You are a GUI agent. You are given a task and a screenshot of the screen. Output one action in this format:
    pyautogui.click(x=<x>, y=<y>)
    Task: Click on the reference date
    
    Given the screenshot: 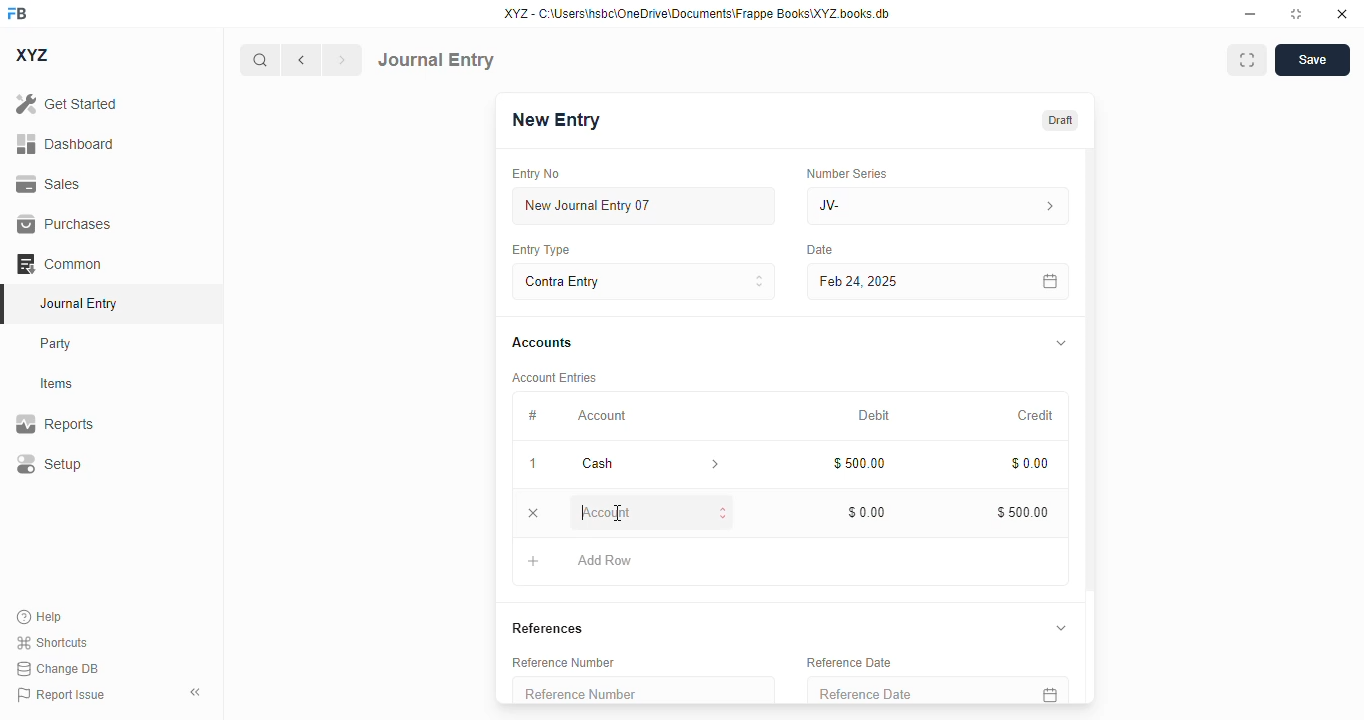 What is the action you would take?
    pyautogui.click(x=850, y=662)
    